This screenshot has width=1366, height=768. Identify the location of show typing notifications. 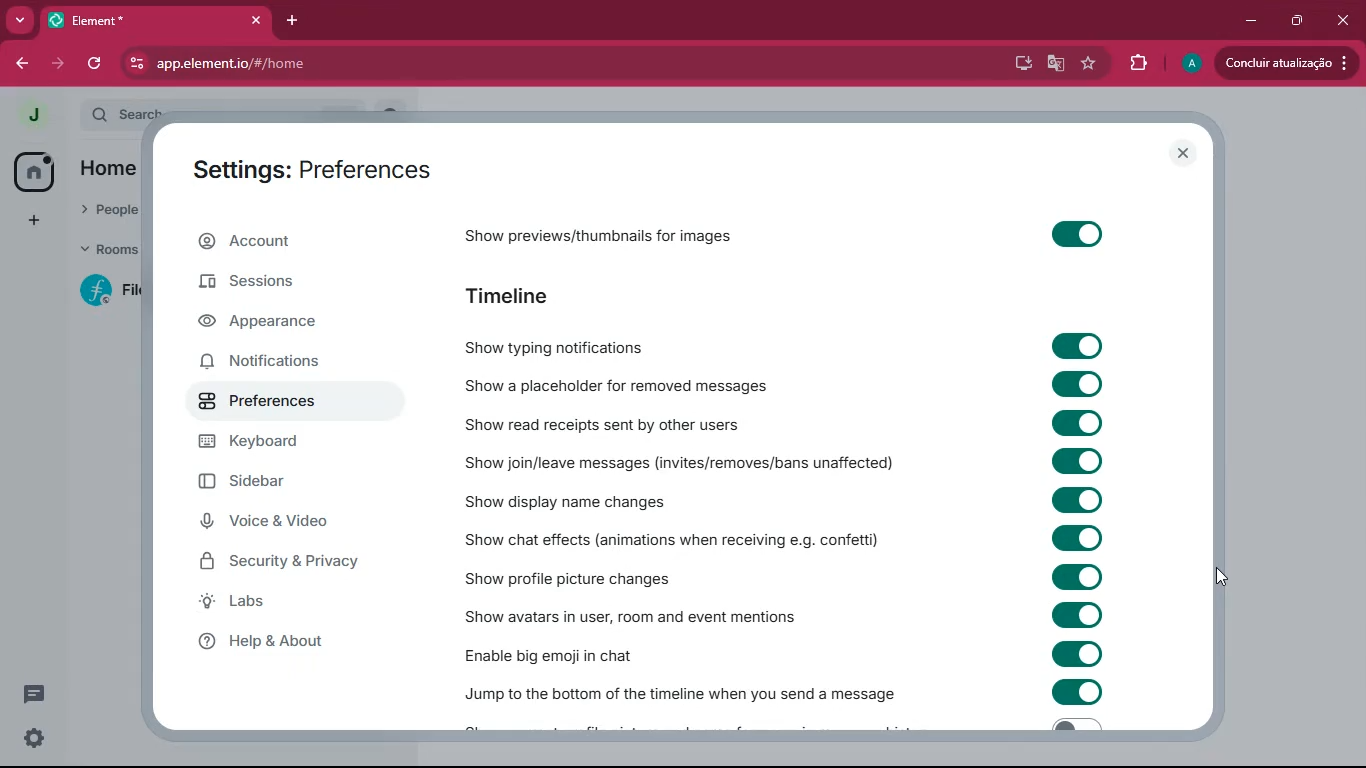
(627, 348).